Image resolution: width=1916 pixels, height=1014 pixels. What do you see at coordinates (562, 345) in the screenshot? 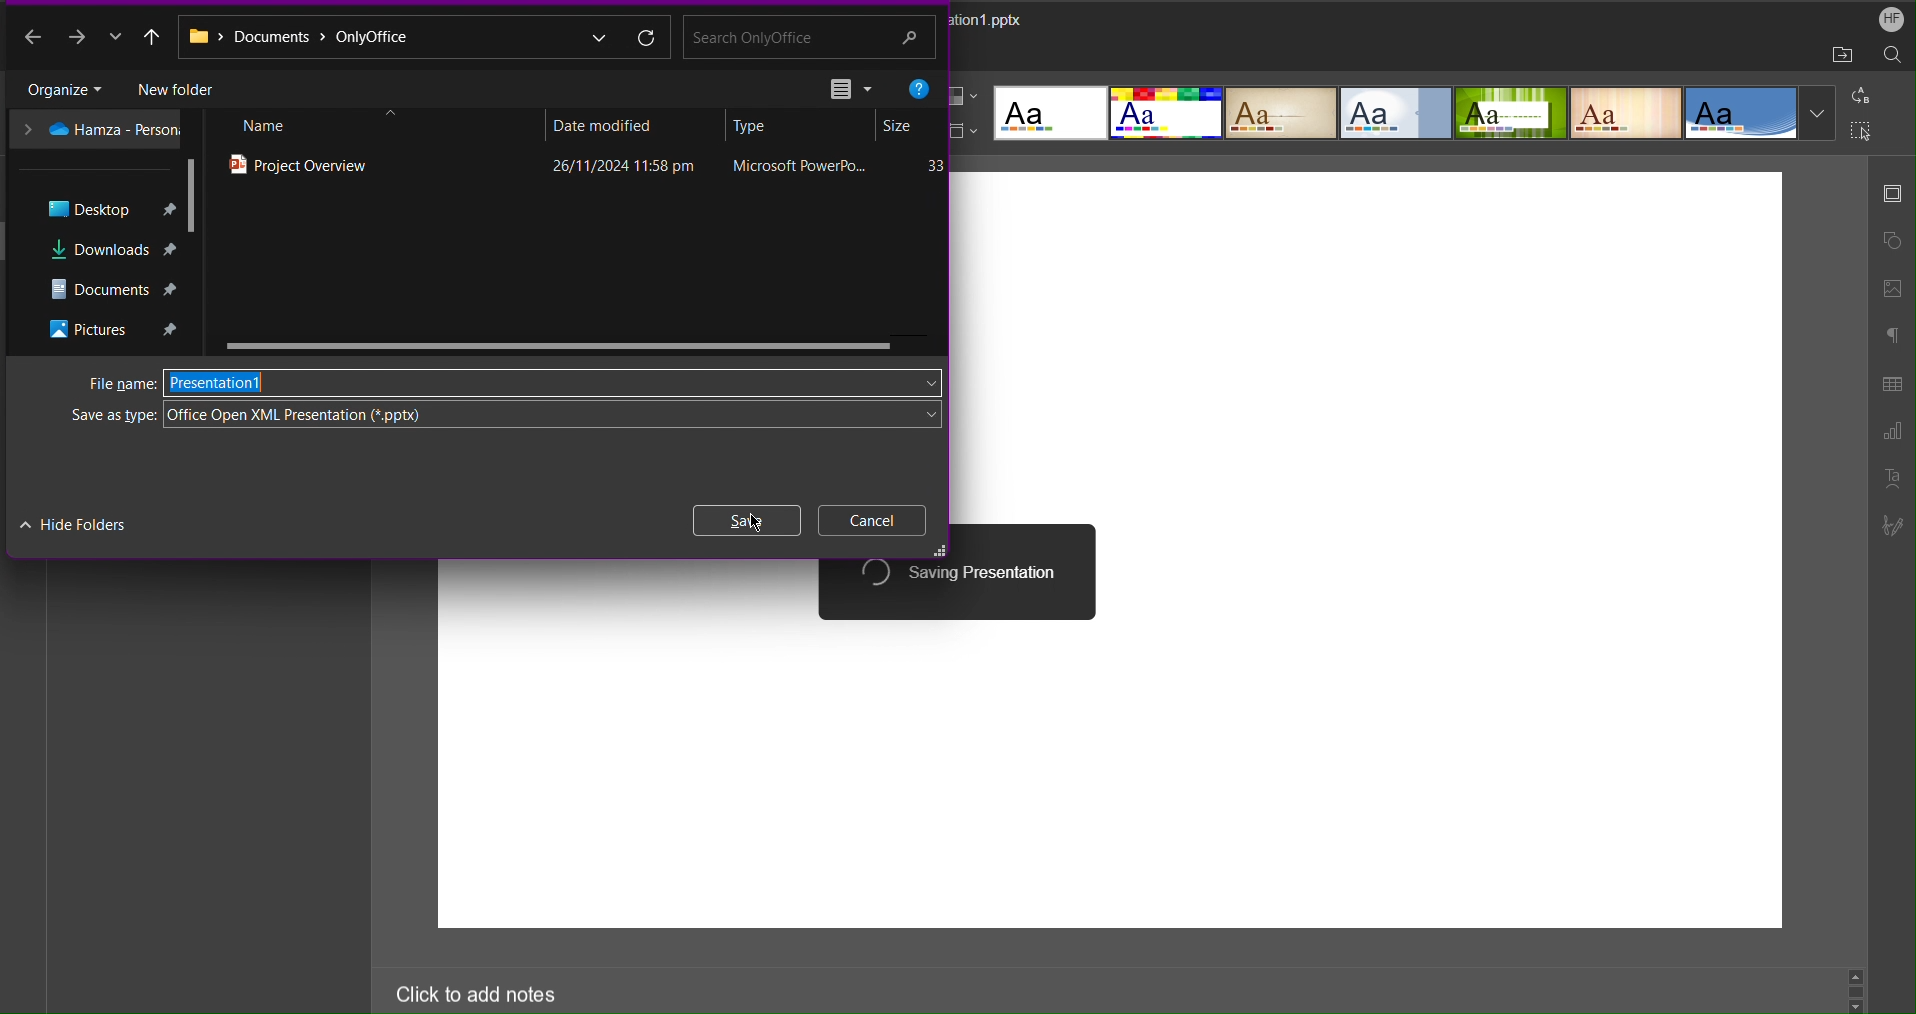
I see `Scrollbar` at bounding box center [562, 345].